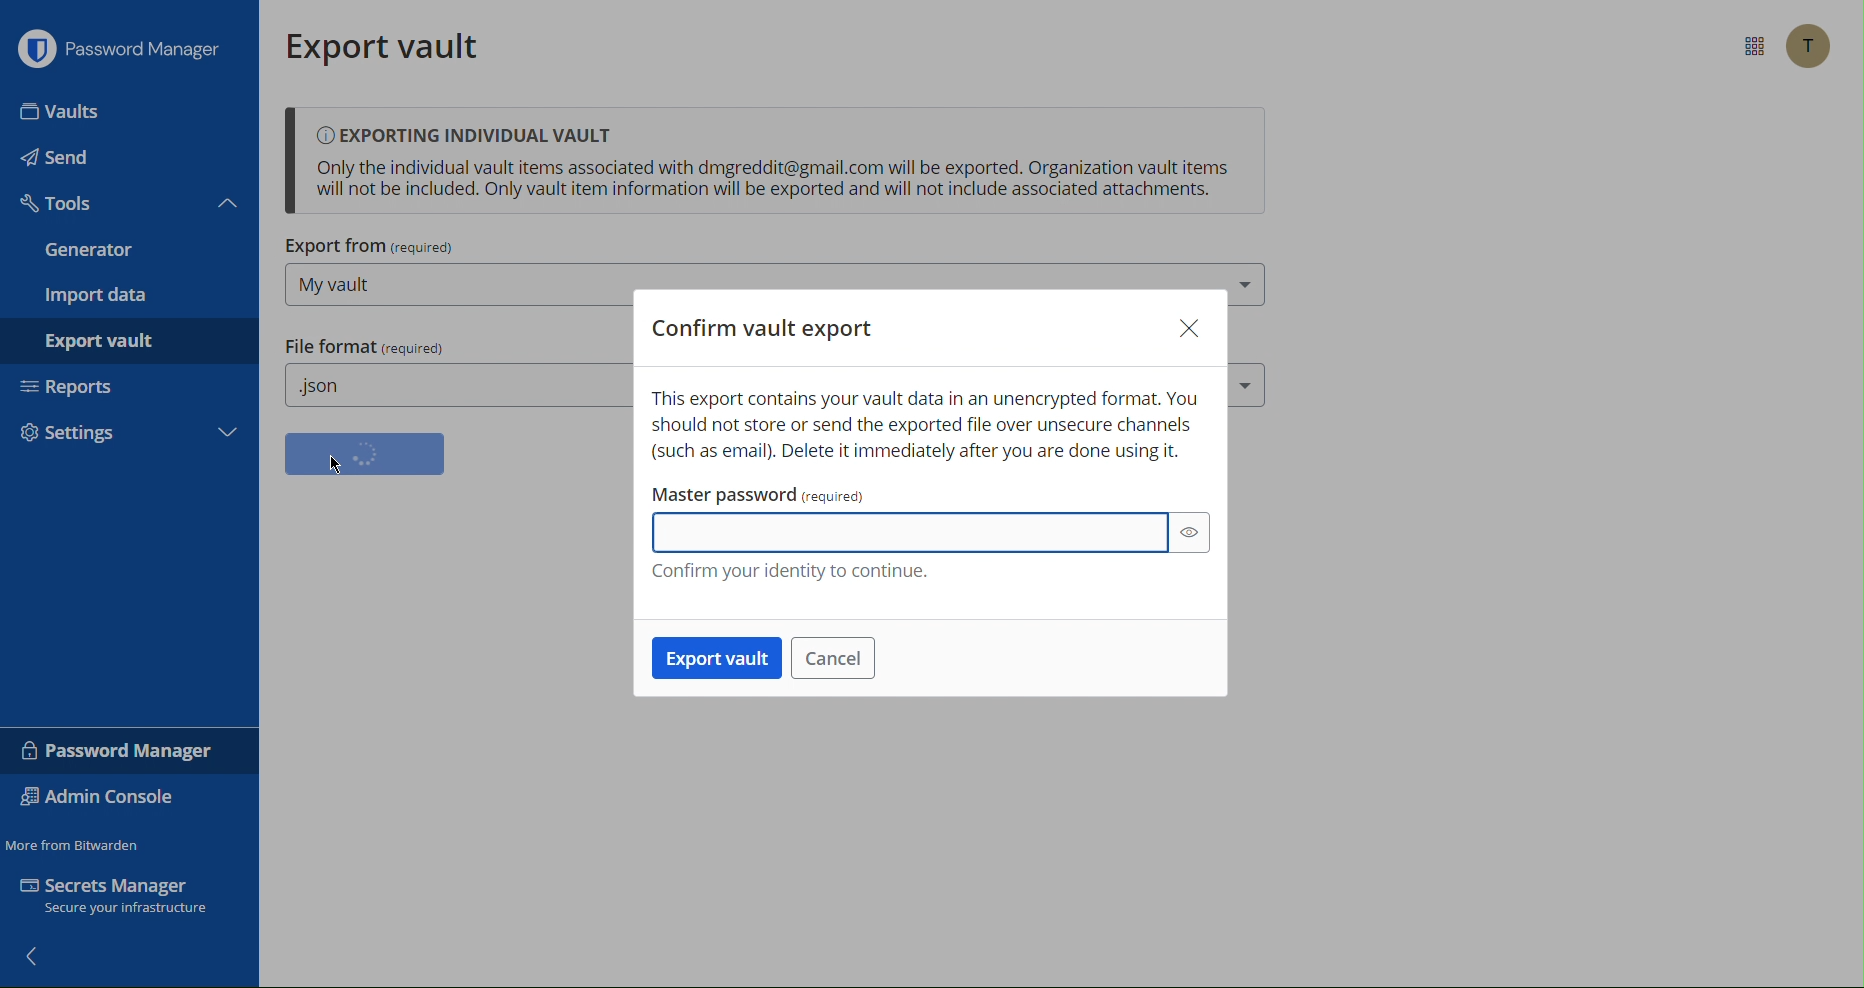 The image size is (1864, 988). What do you see at coordinates (75, 383) in the screenshot?
I see `Reports` at bounding box center [75, 383].